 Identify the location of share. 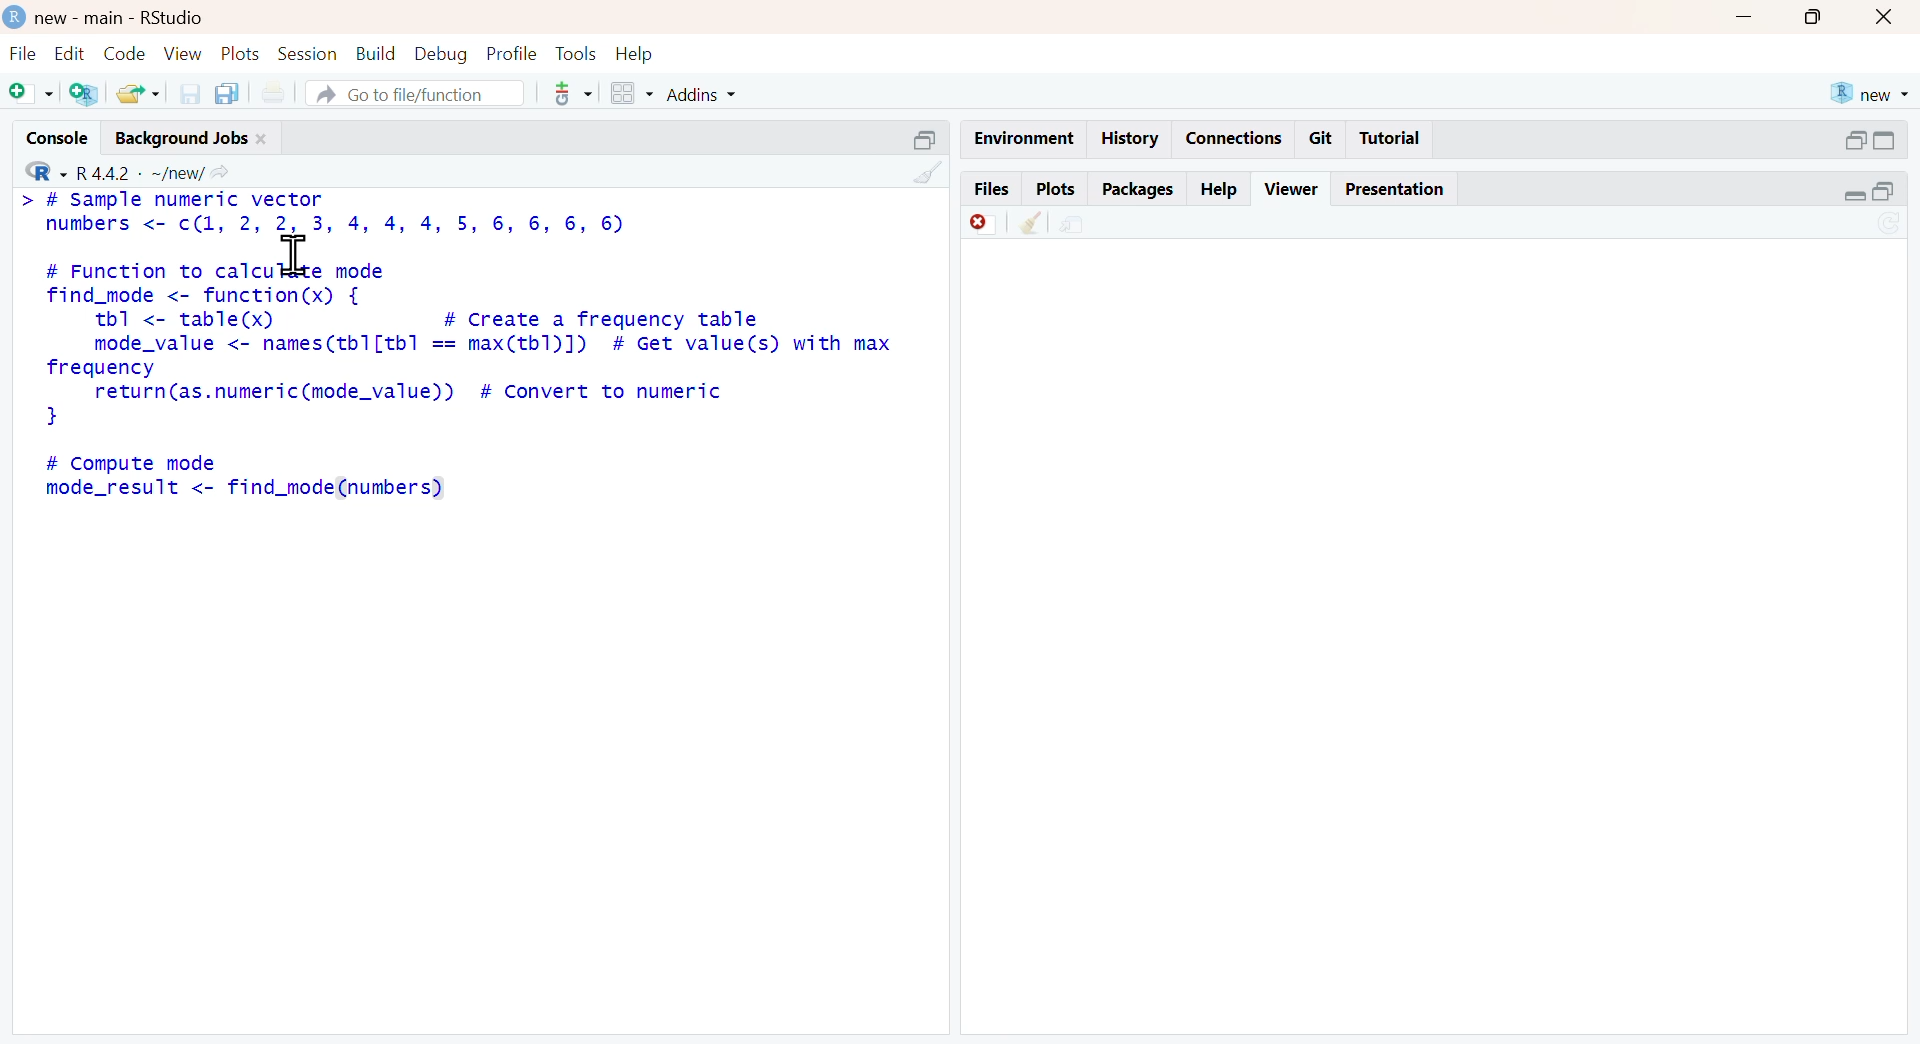
(1073, 225).